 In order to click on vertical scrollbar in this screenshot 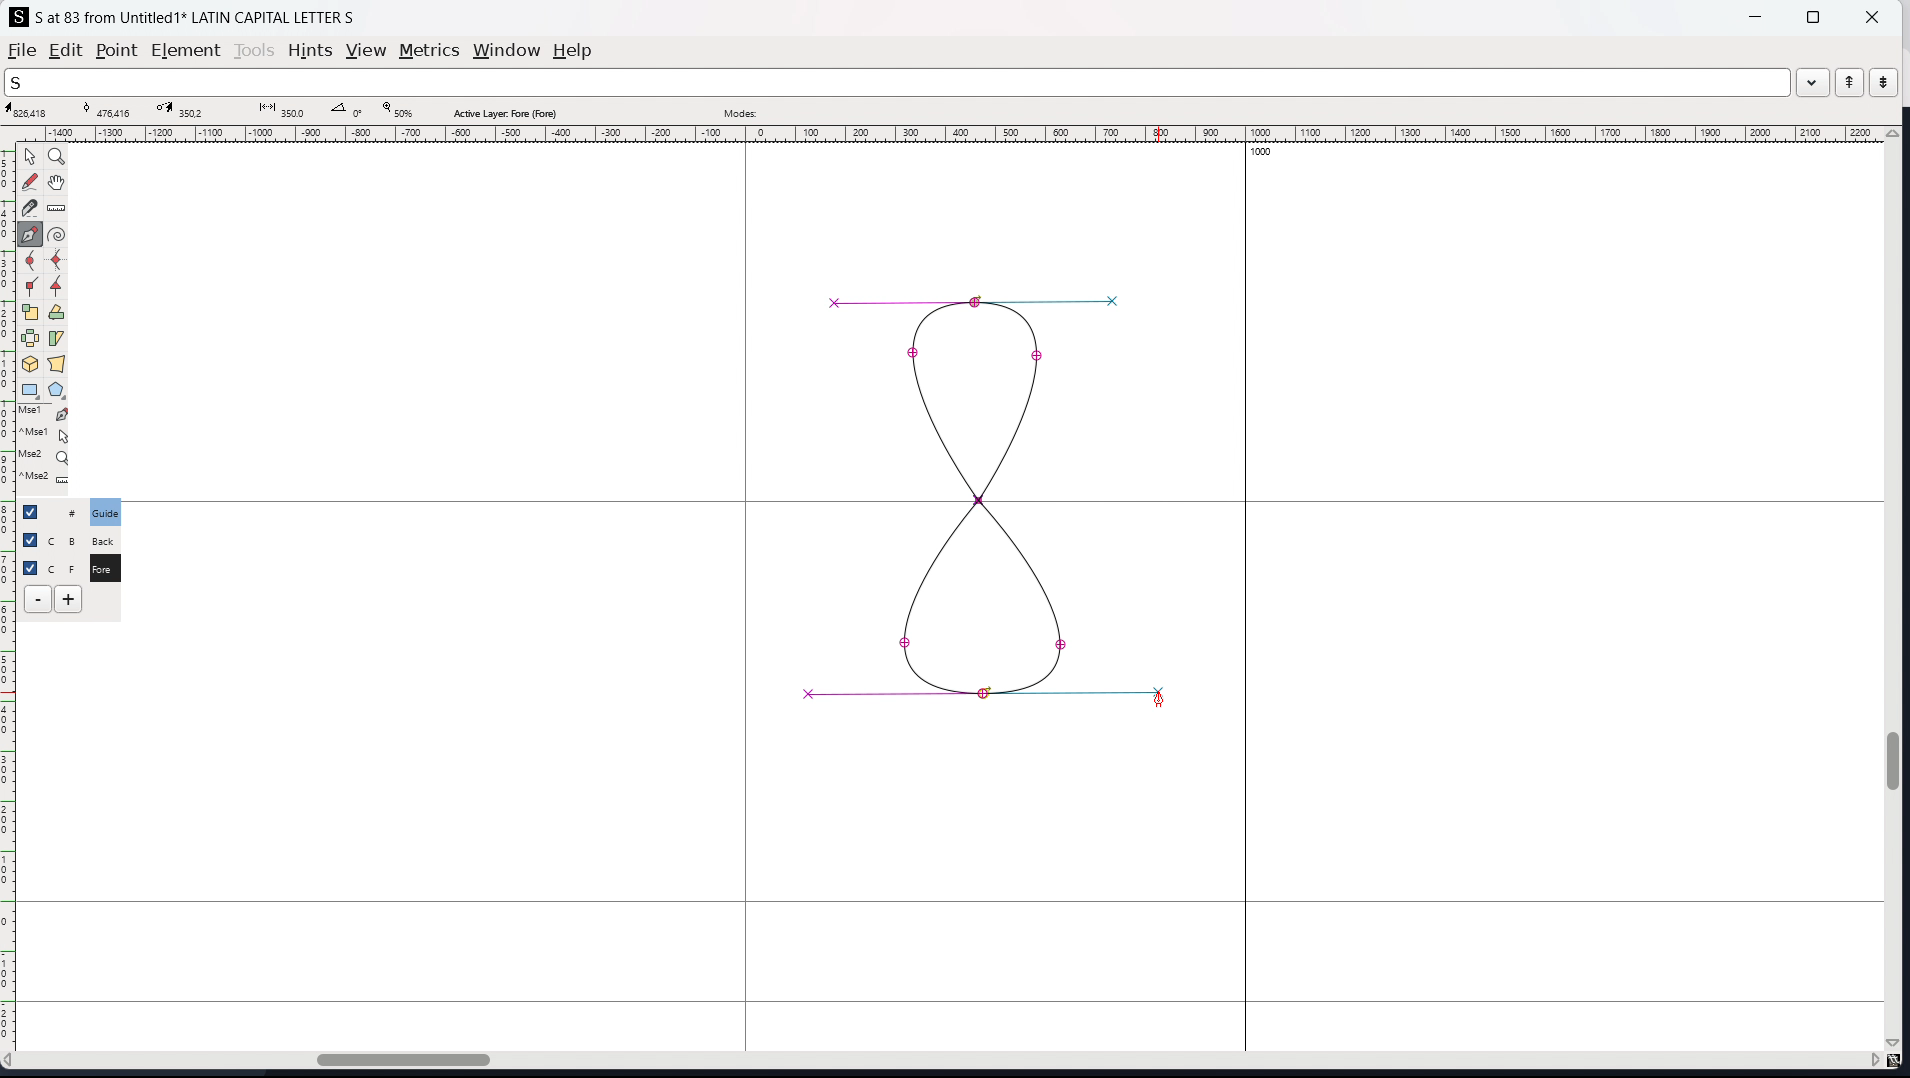, I will do `click(1897, 590)`.